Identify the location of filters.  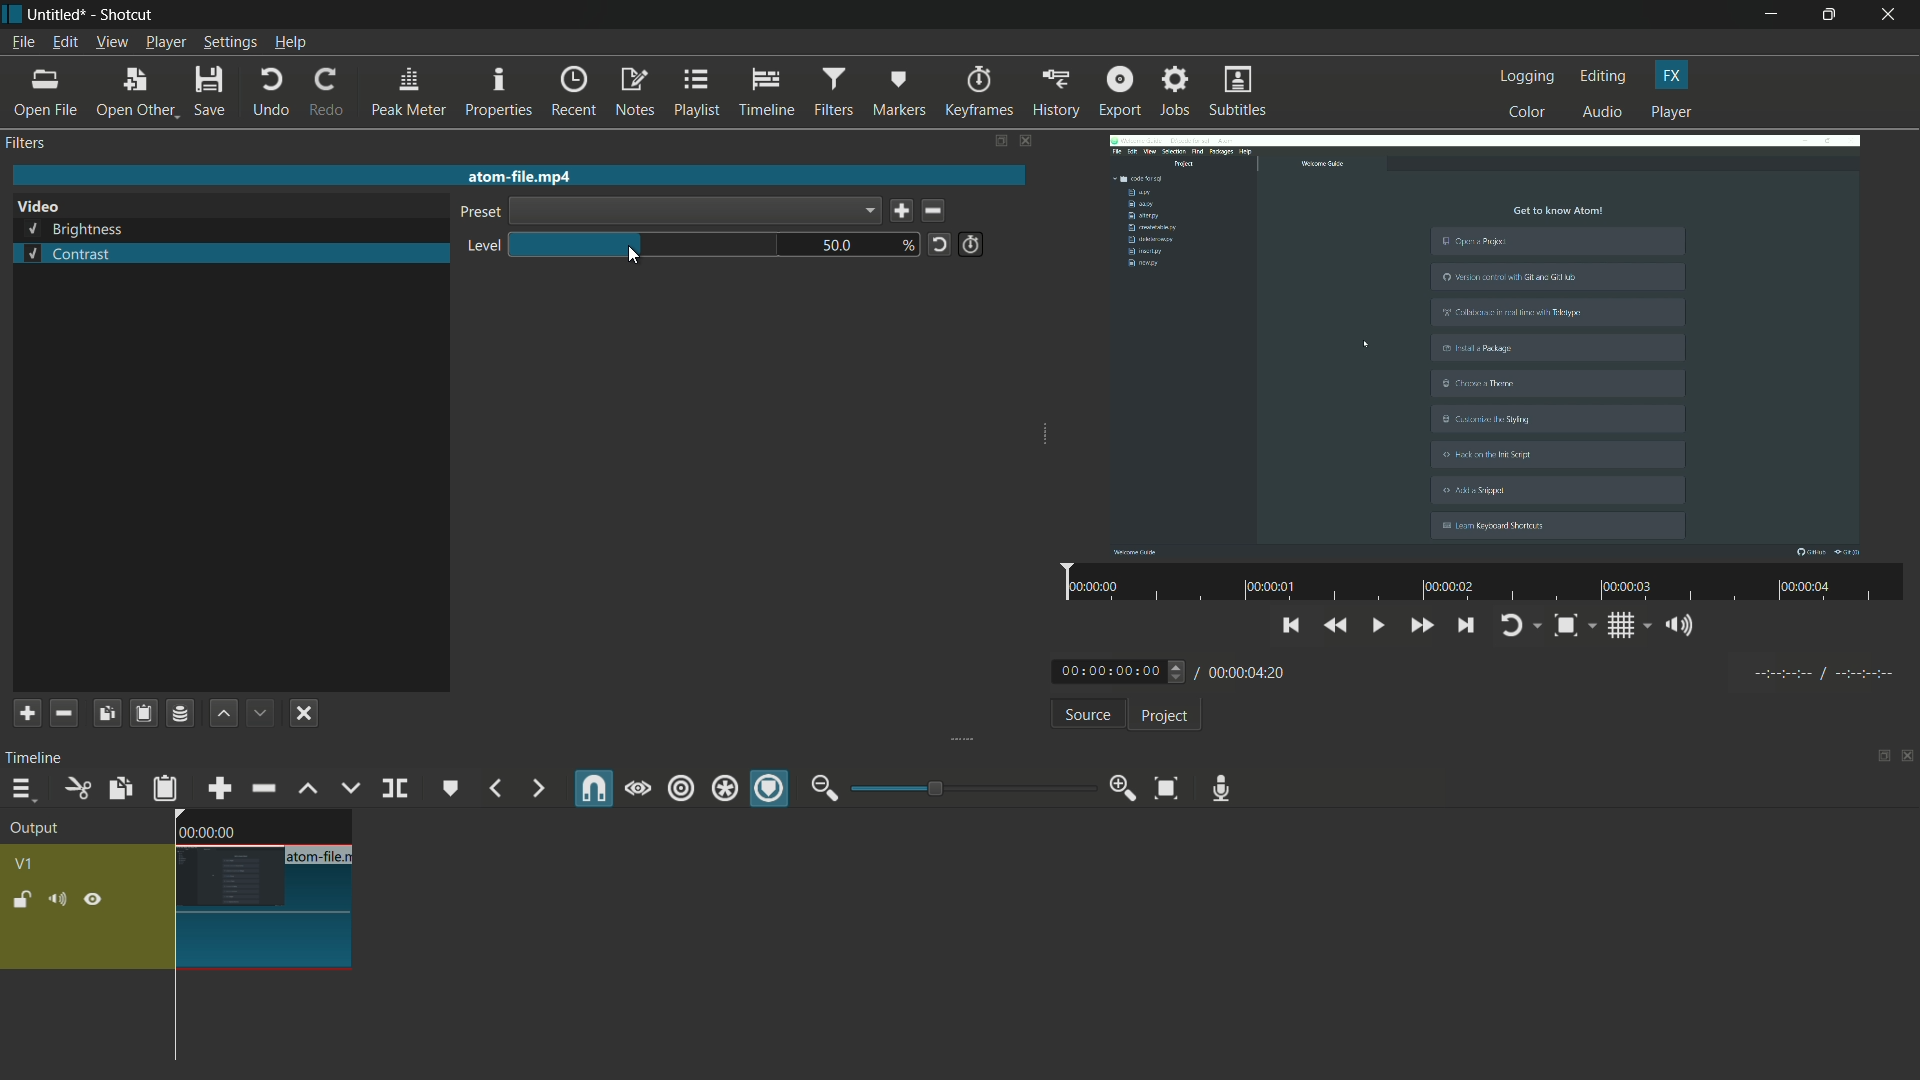
(28, 143).